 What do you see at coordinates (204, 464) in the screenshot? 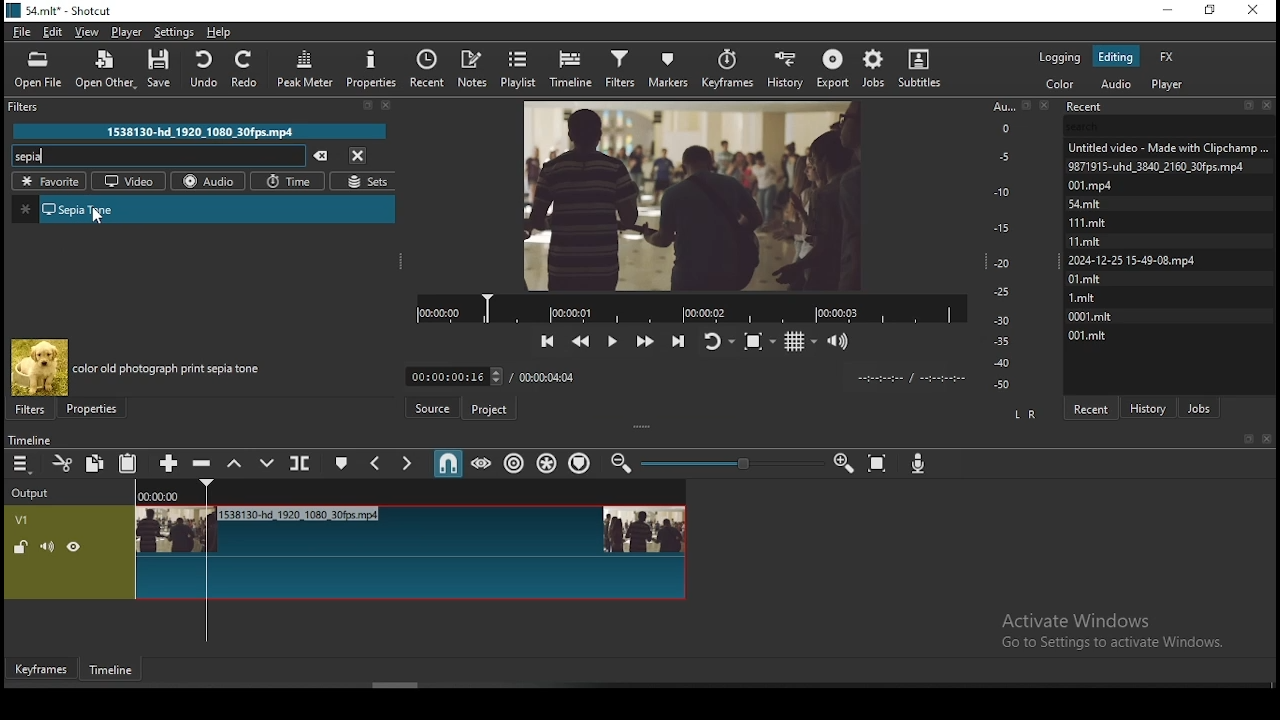
I see `ripple delete` at bounding box center [204, 464].